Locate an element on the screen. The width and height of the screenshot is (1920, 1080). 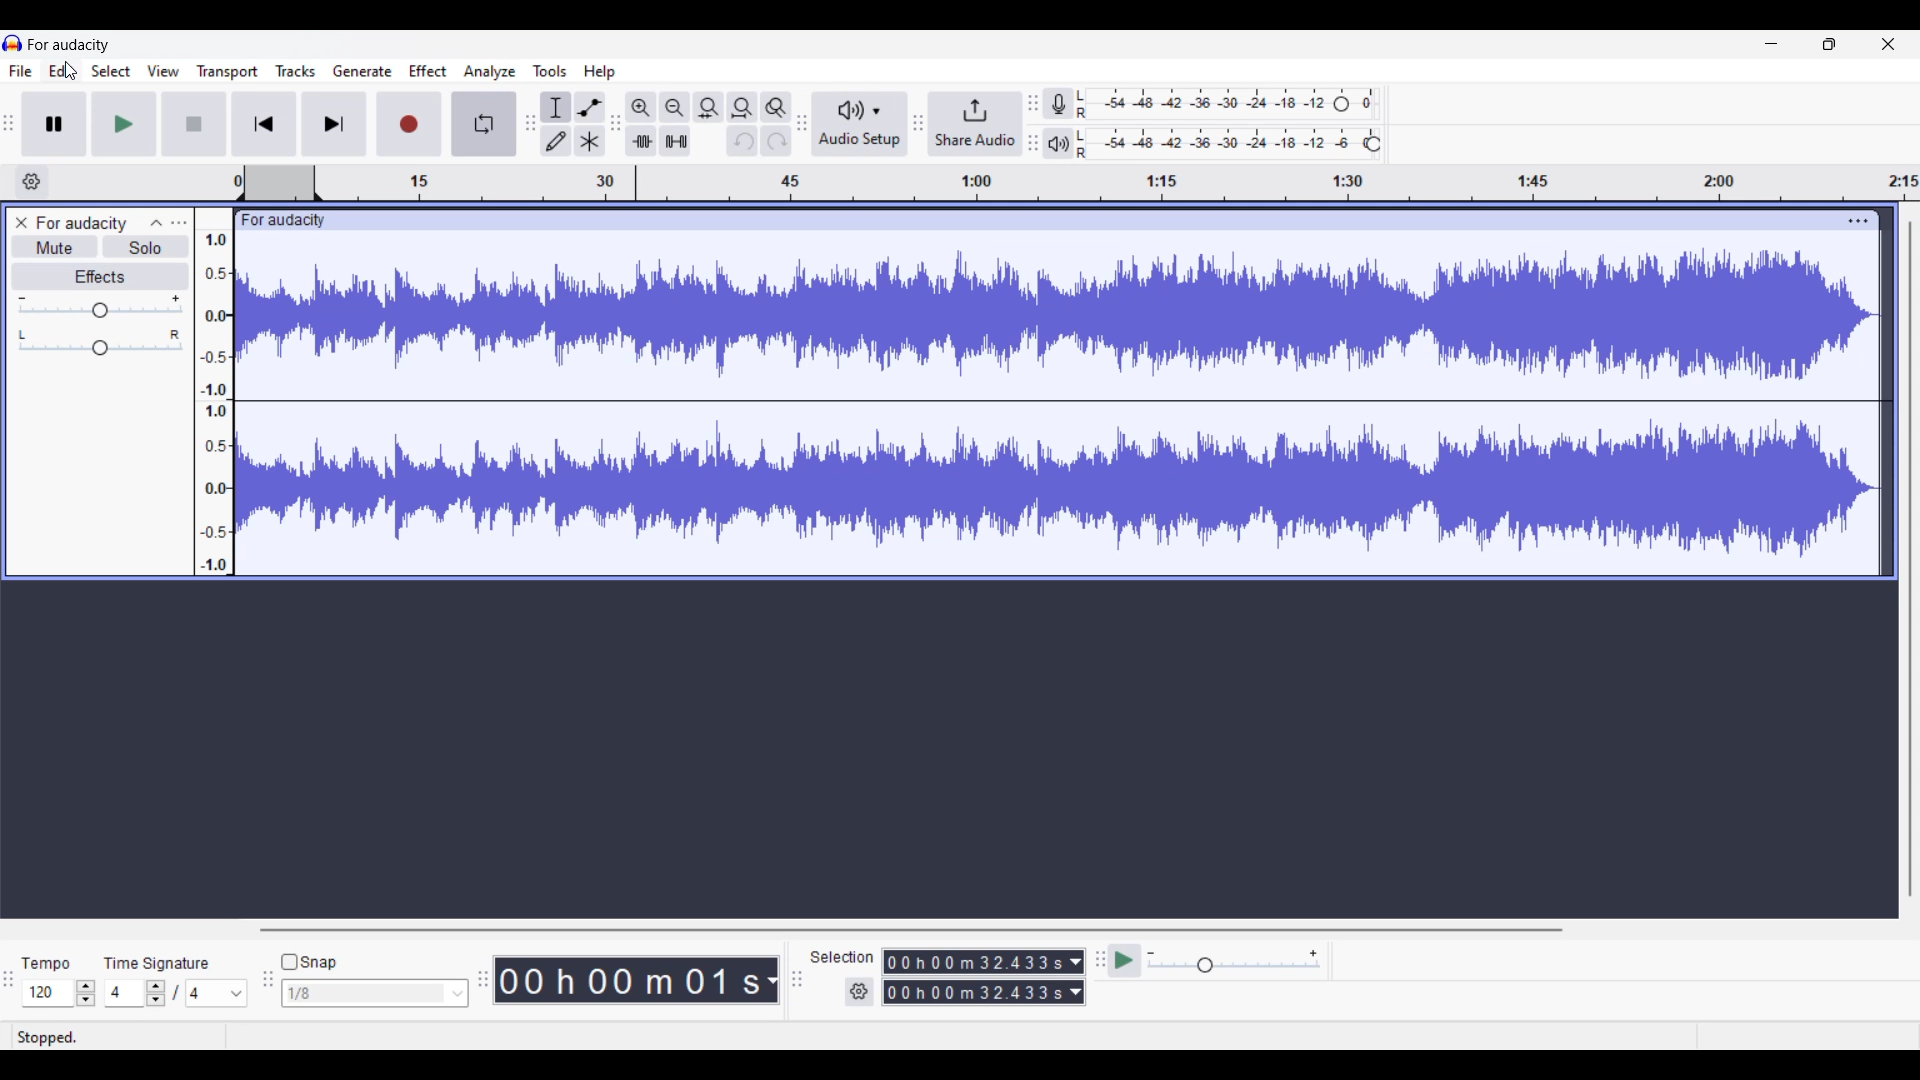
Timeline options is located at coordinates (32, 182).